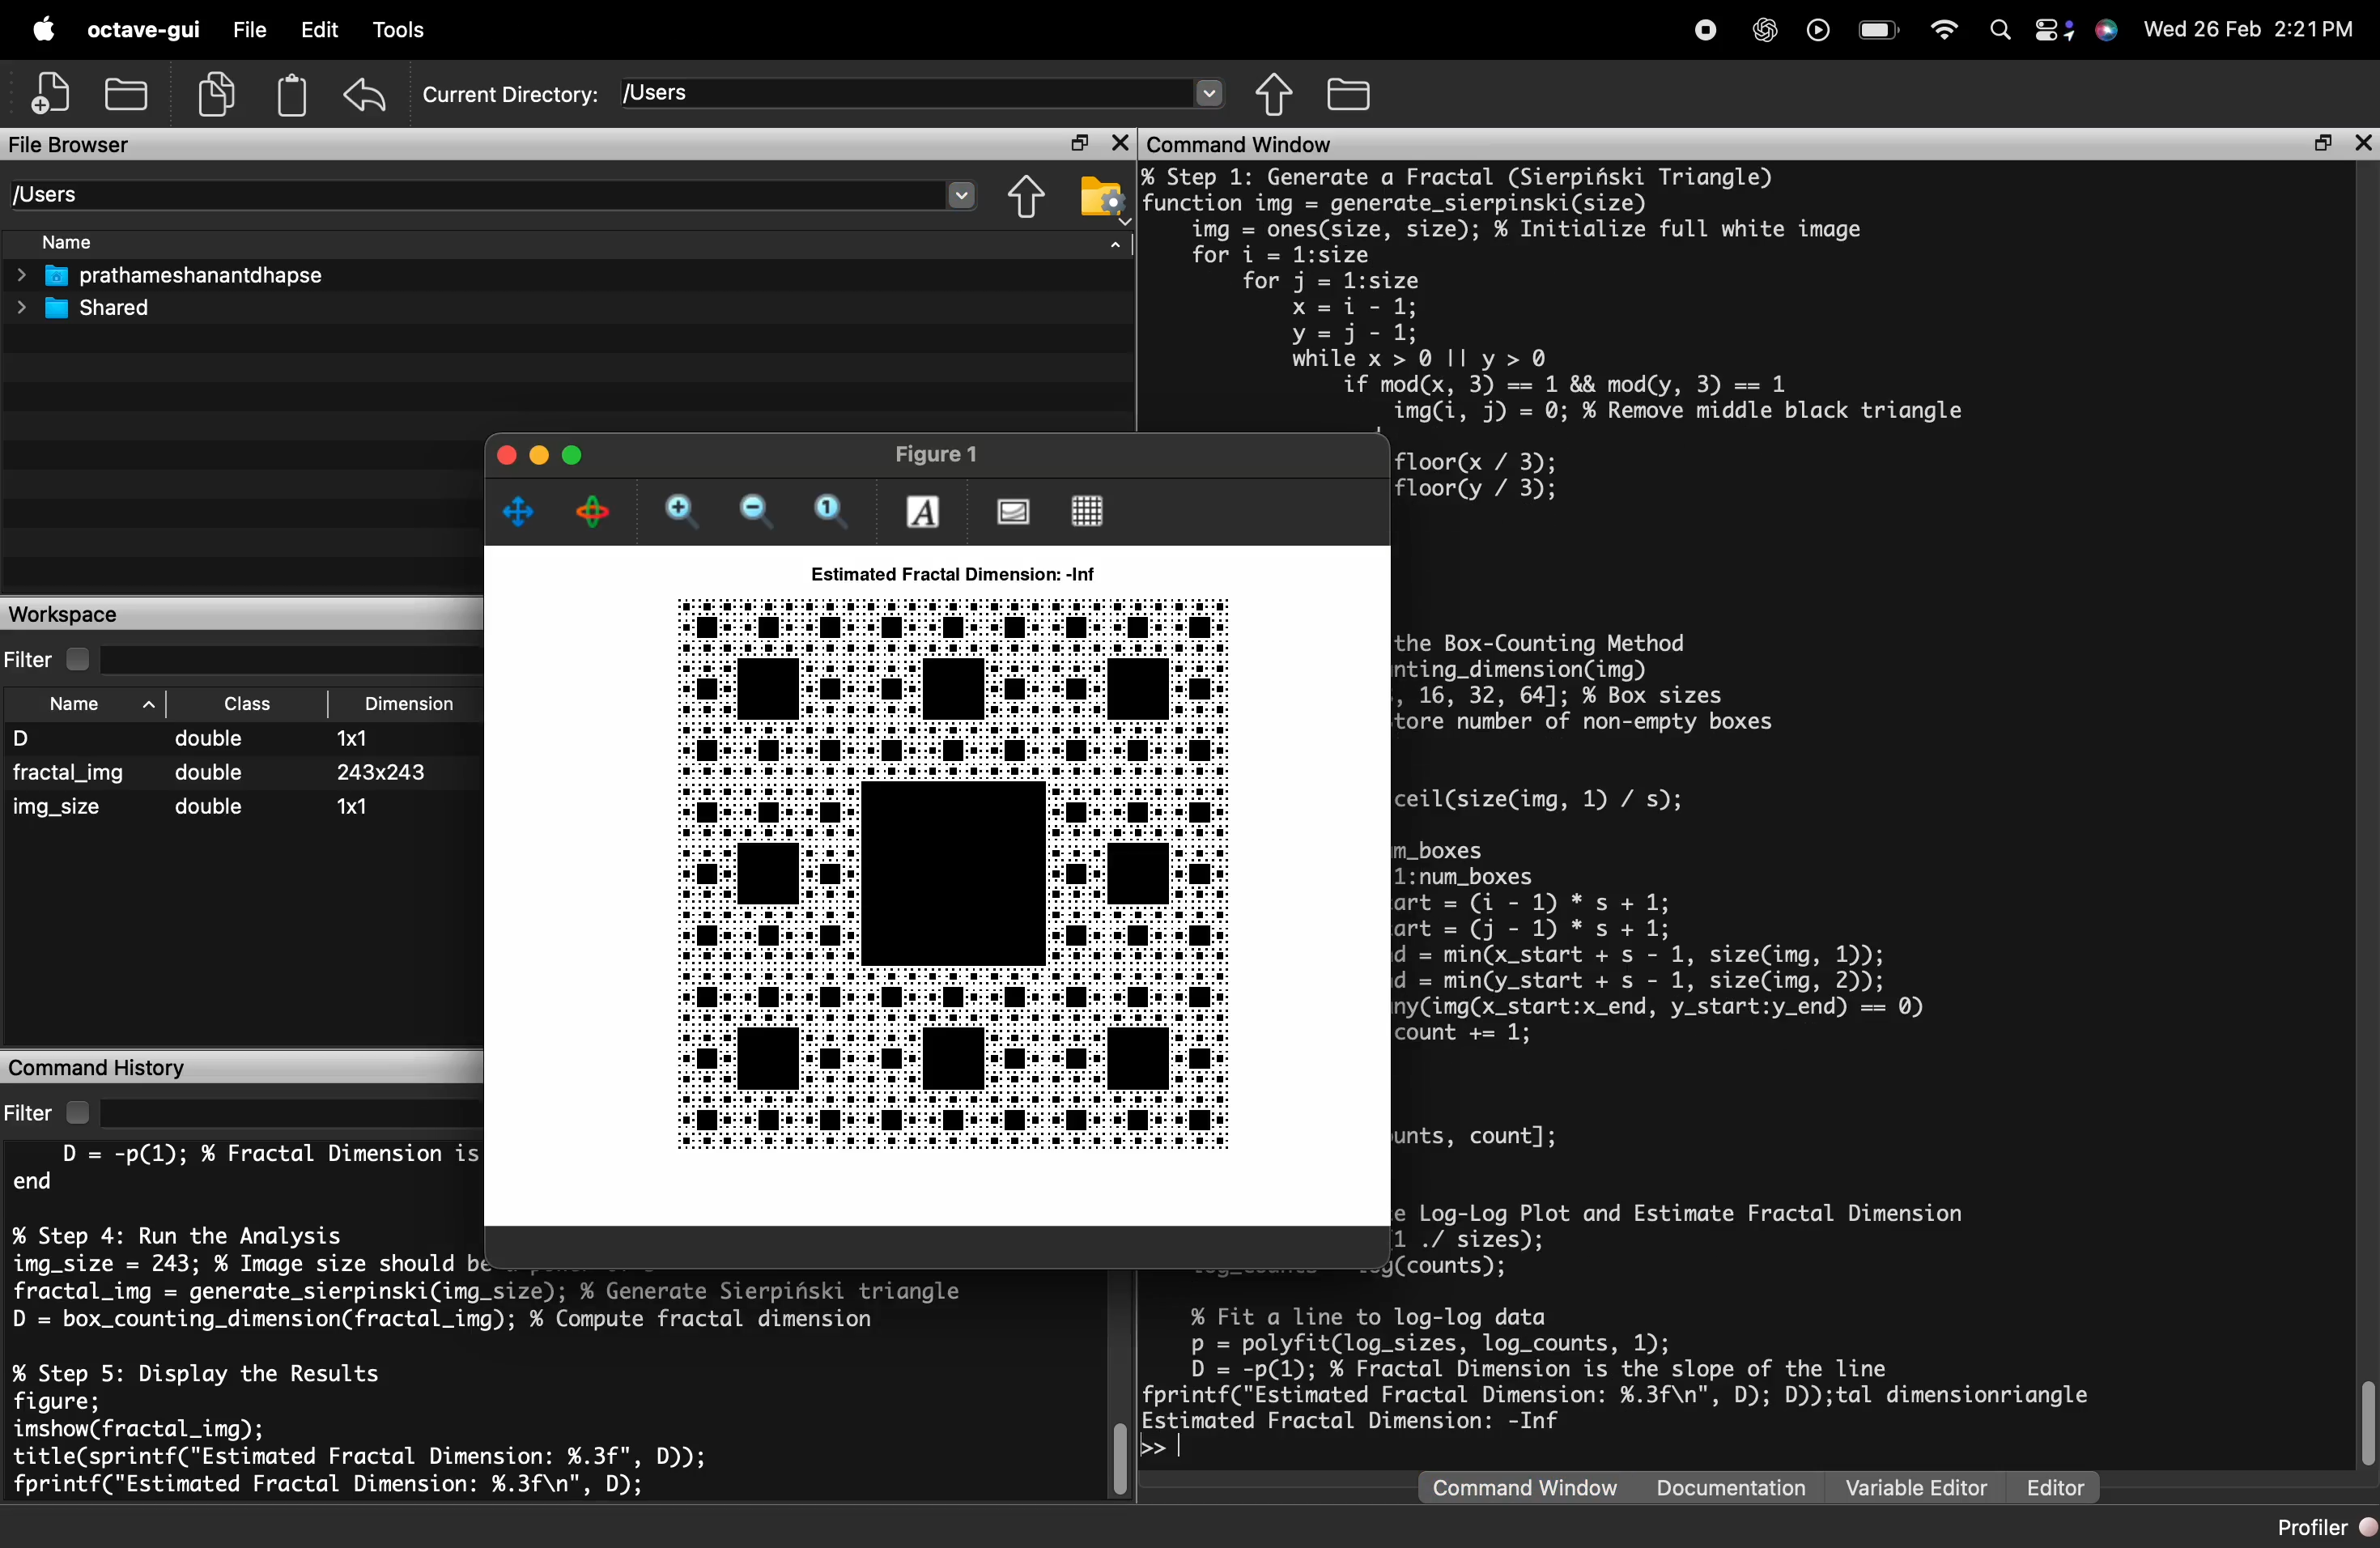 The height and width of the screenshot is (1548, 2380). I want to click on one directory up, so click(1275, 93).